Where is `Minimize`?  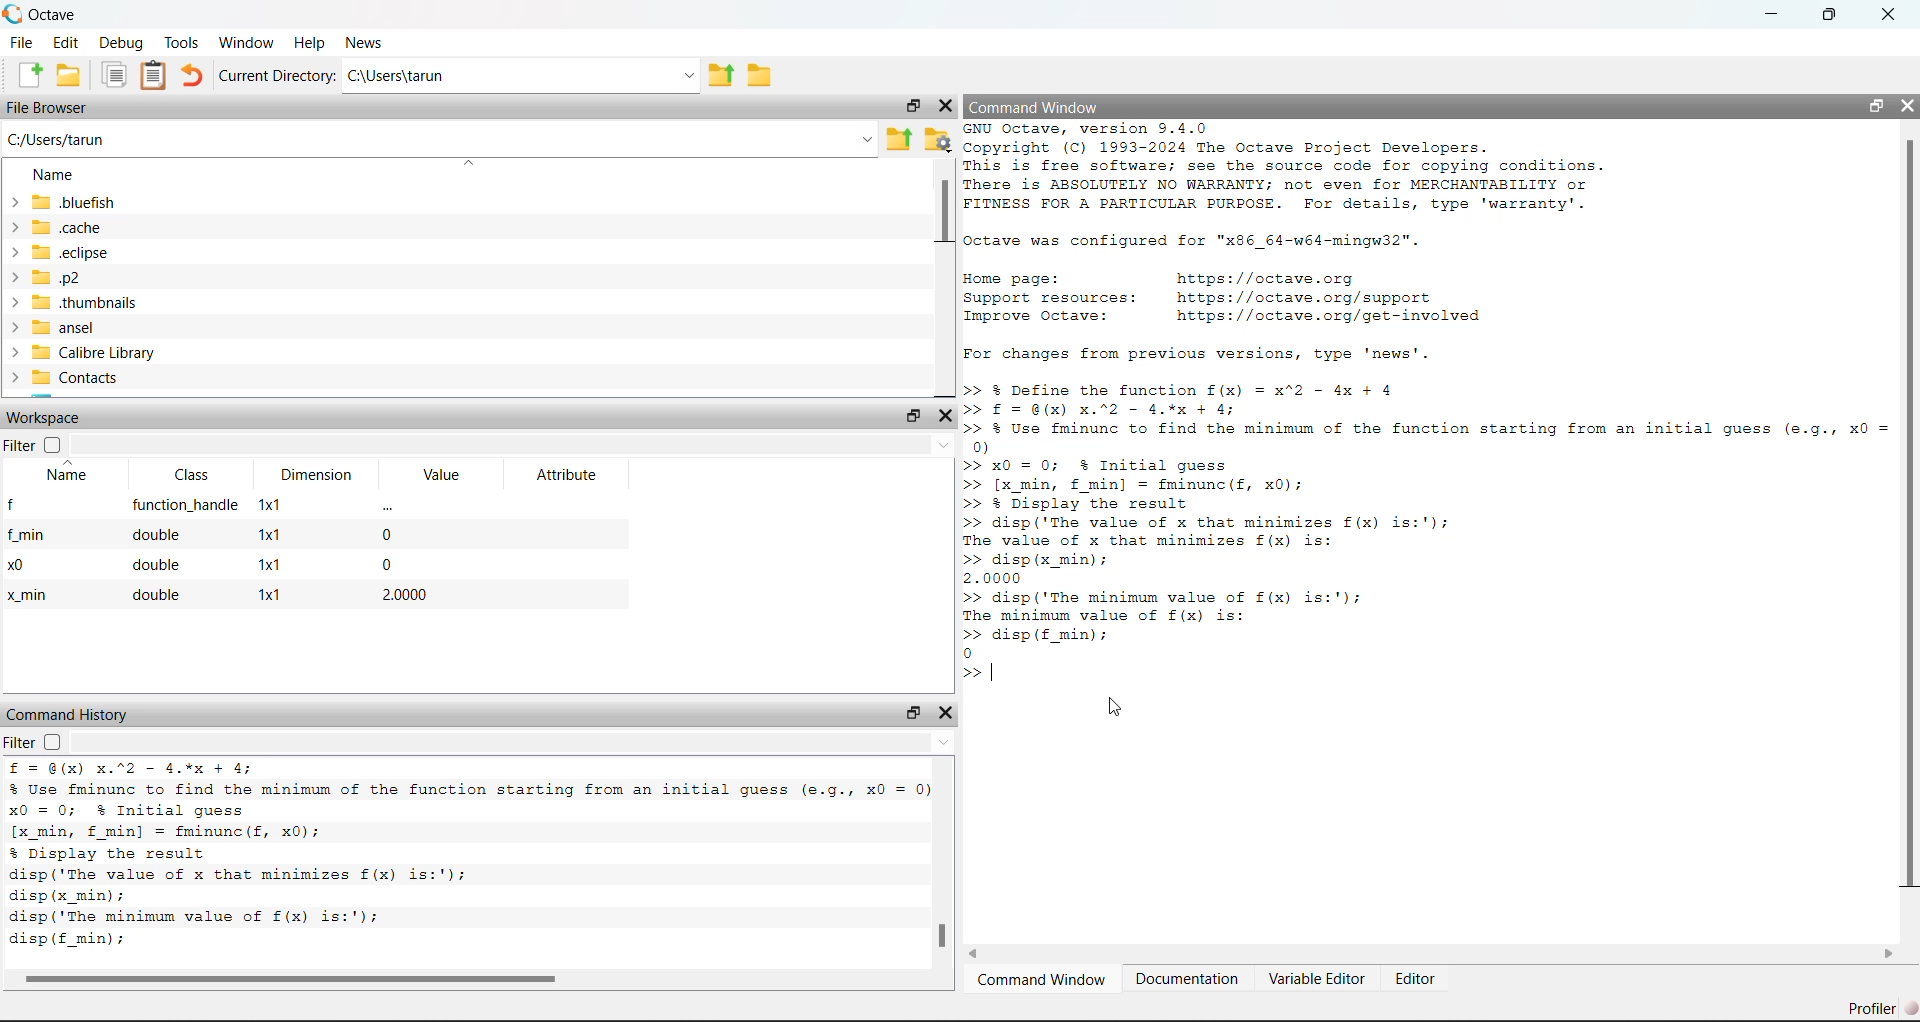 Minimize is located at coordinates (1769, 15).